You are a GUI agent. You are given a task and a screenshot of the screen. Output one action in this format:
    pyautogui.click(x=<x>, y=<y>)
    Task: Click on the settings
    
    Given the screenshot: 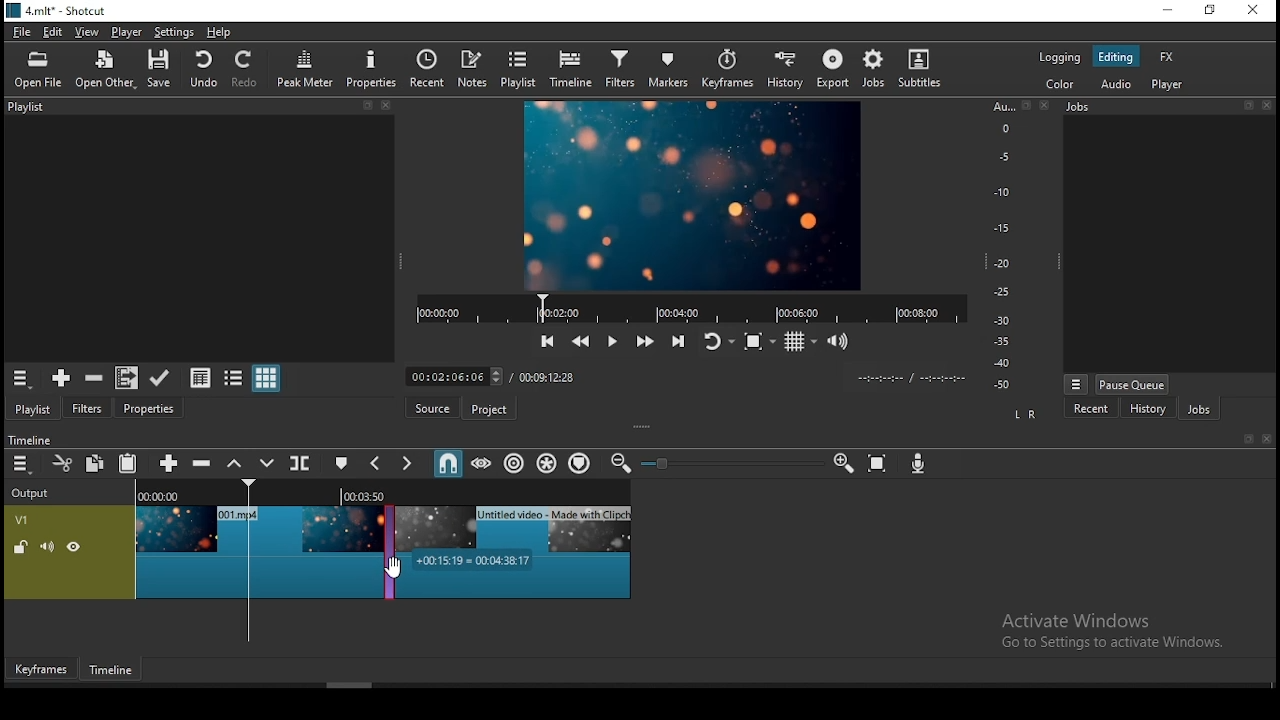 What is the action you would take?
    pyautogui.click(x=174, y=32)
    